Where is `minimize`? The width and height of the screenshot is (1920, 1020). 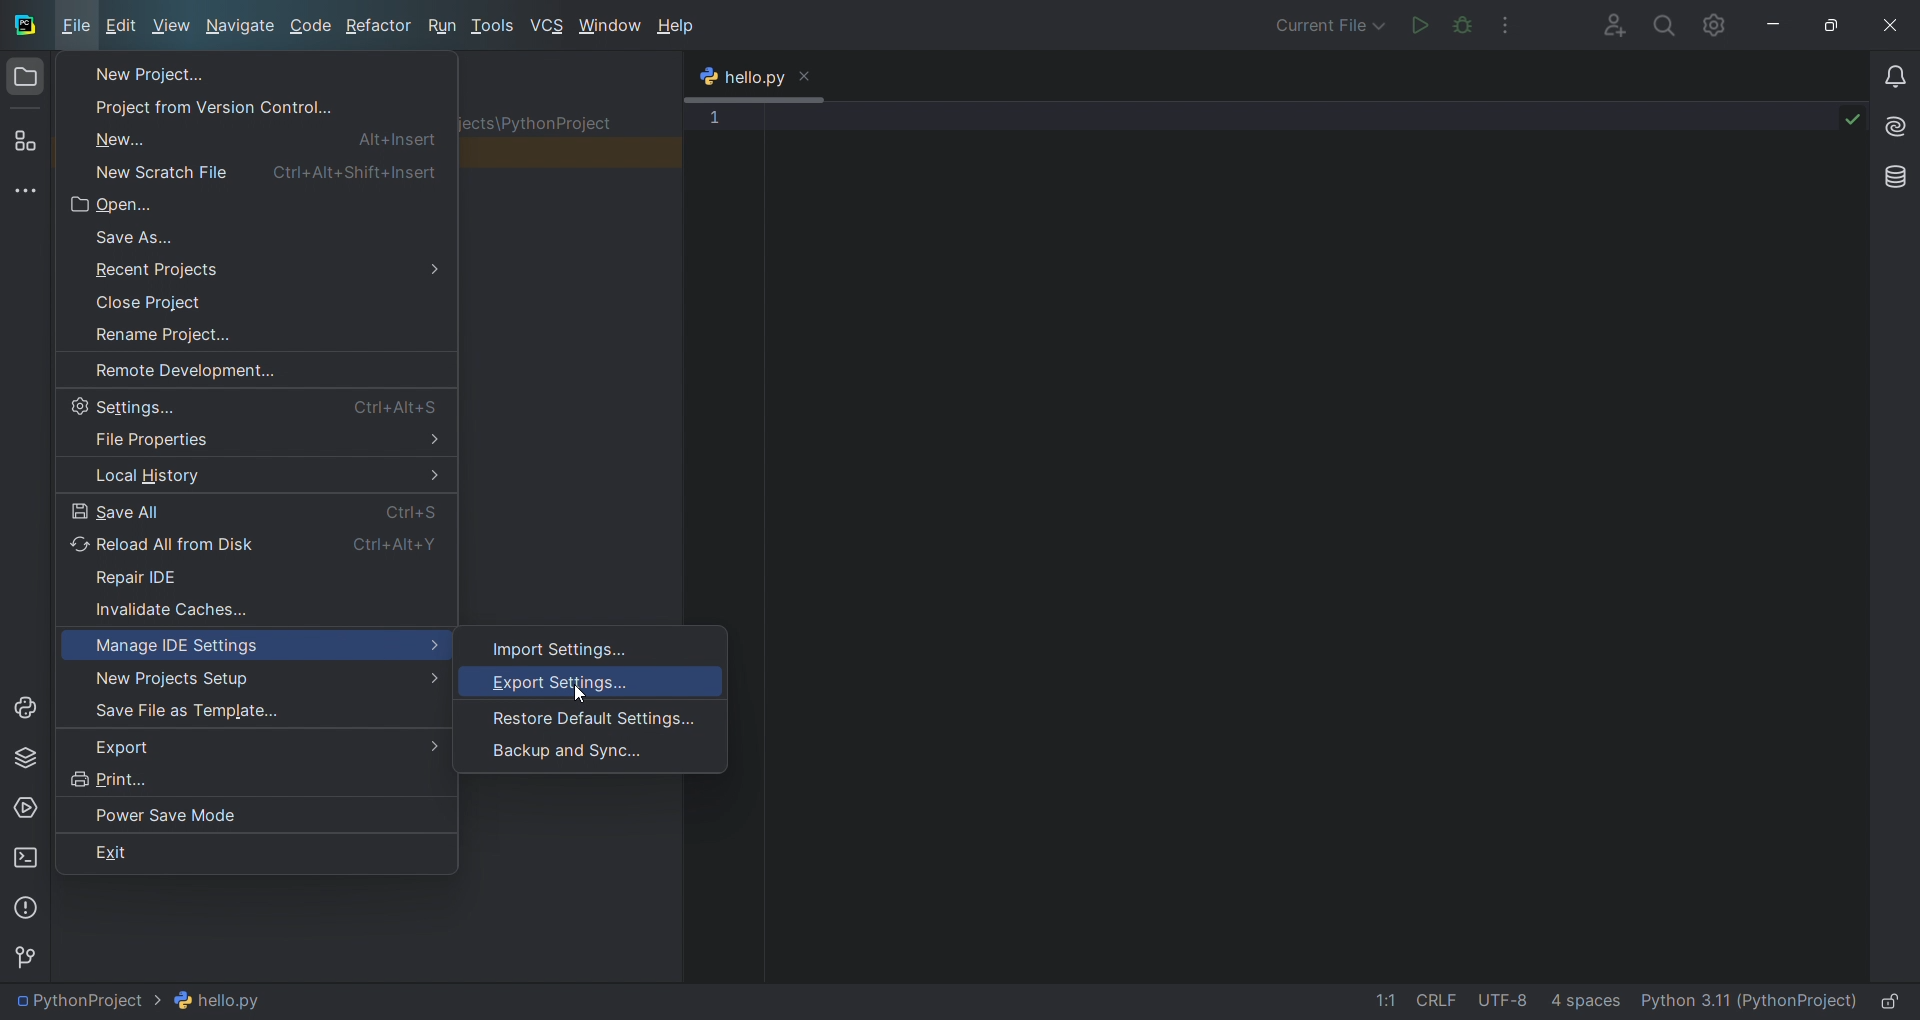 minimize is located at coordinates (1772, 23).